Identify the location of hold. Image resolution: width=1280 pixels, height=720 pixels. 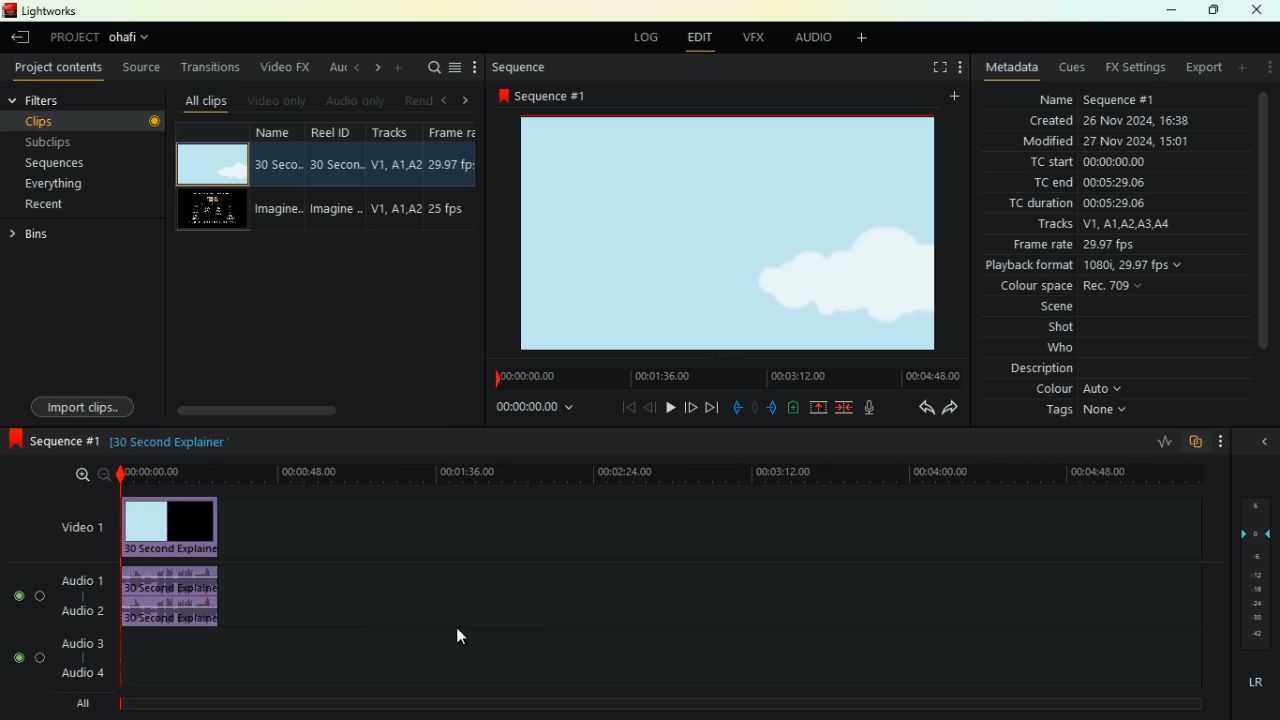
(755, 406).